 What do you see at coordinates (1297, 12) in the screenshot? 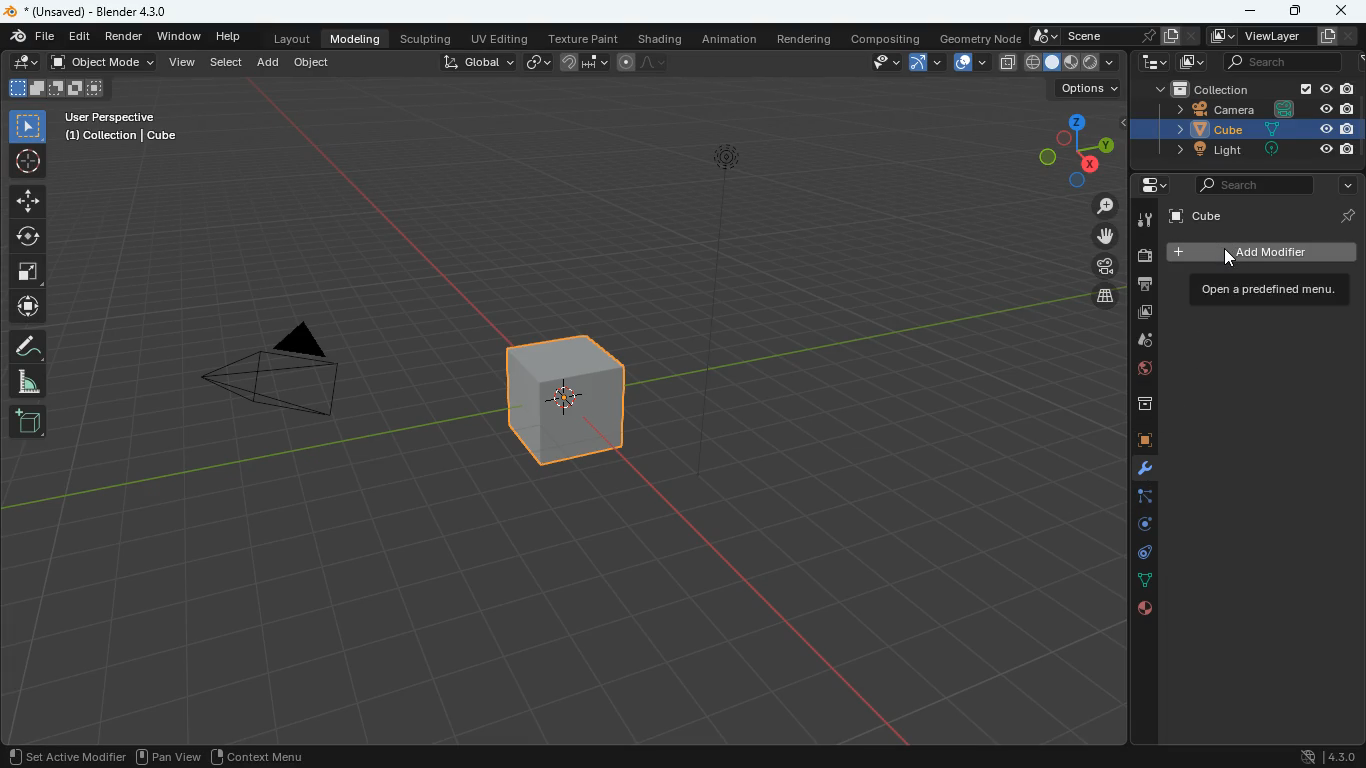
I see `maximize` at bounding box center [1297, 12].